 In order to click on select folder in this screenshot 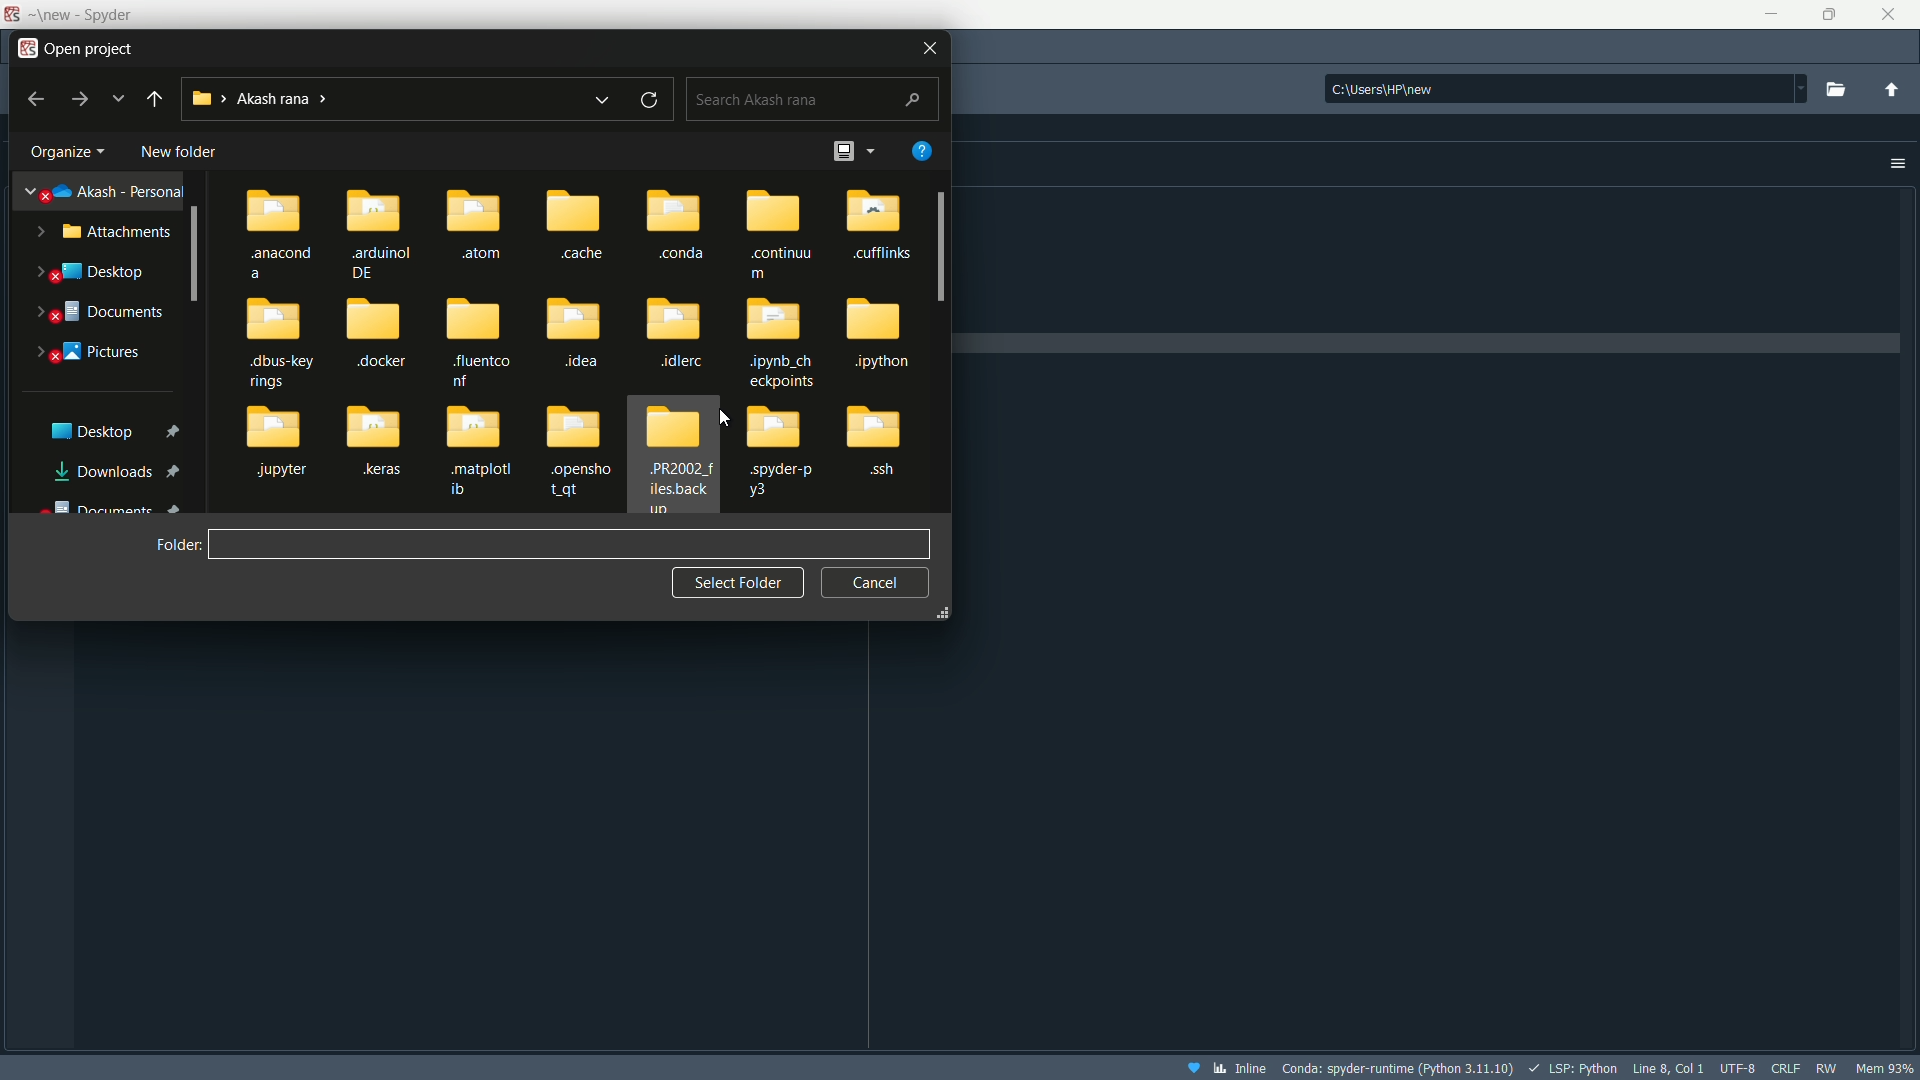, I will do `click(741, 584)`.